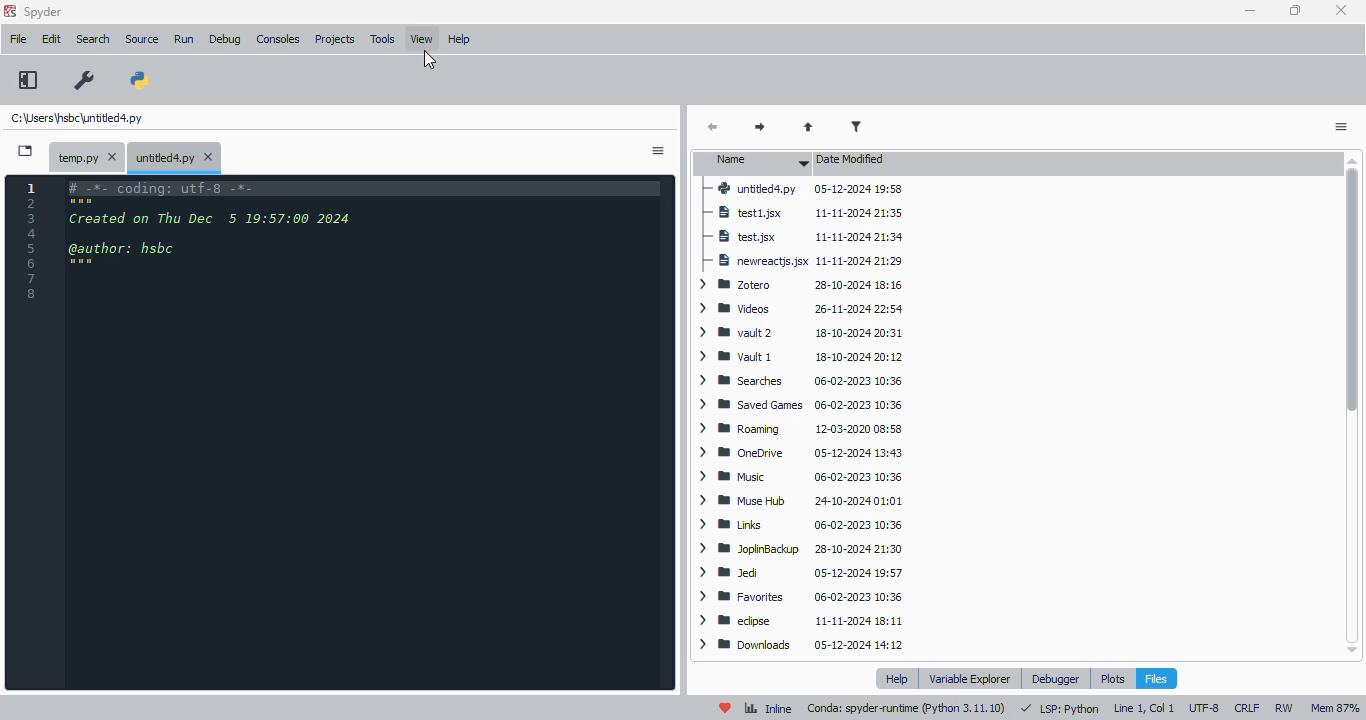 The width and height of the screenshot is (1366, 720). Describe the element at coordinates (804, 551) in the screenshot. I see `JoplinBackup` at that location.